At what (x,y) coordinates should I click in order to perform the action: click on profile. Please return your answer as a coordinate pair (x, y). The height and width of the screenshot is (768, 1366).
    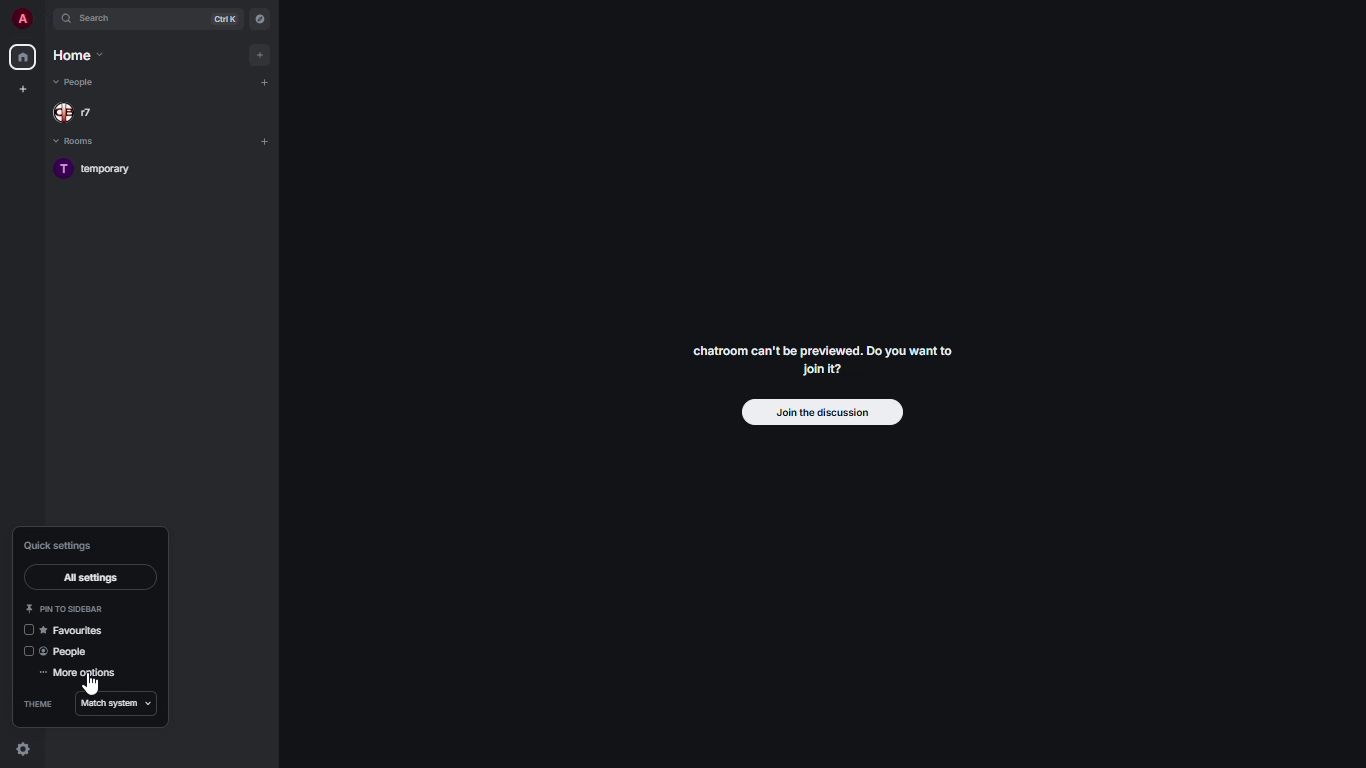
    Looking at the image, I should click on (24, 18).